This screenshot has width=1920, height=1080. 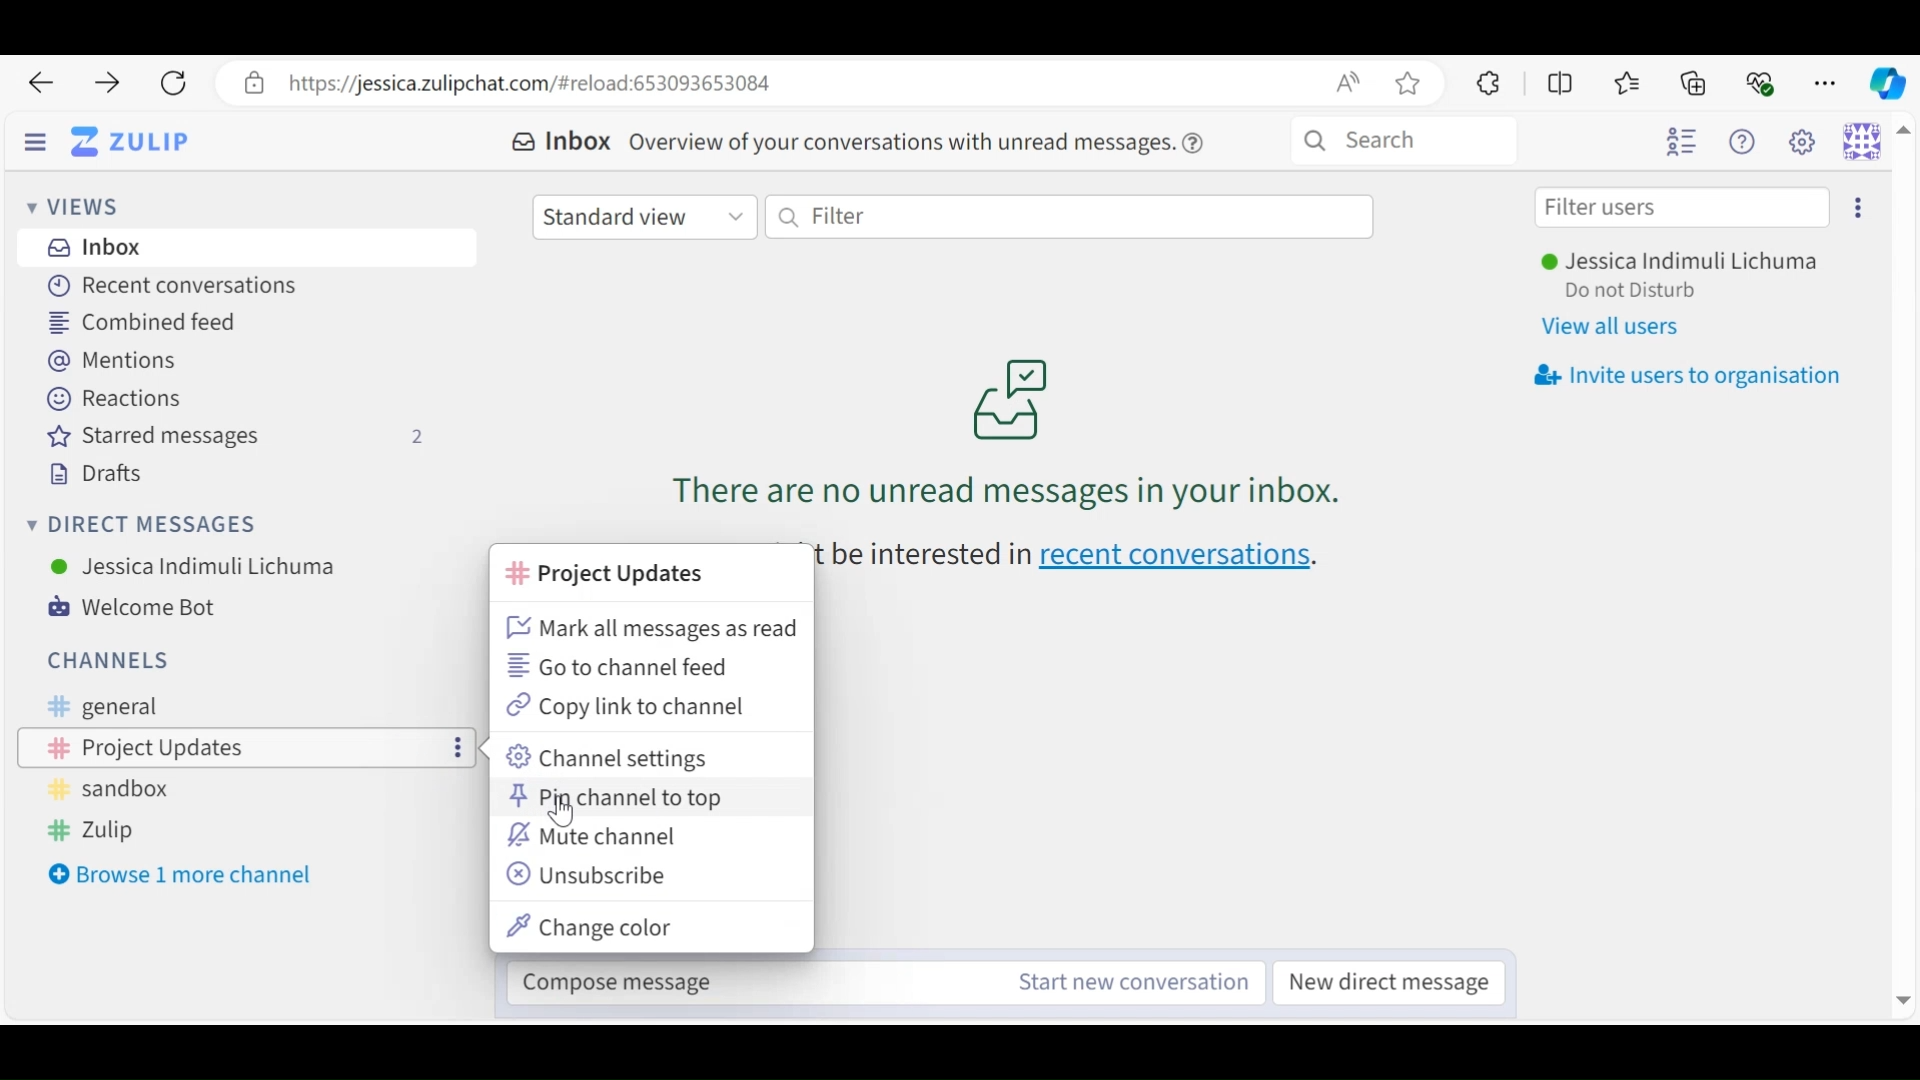 What do you see at coordinates (1485, 82) in the screenshot?
I see `Extension` at bounding box center [1485, 82].